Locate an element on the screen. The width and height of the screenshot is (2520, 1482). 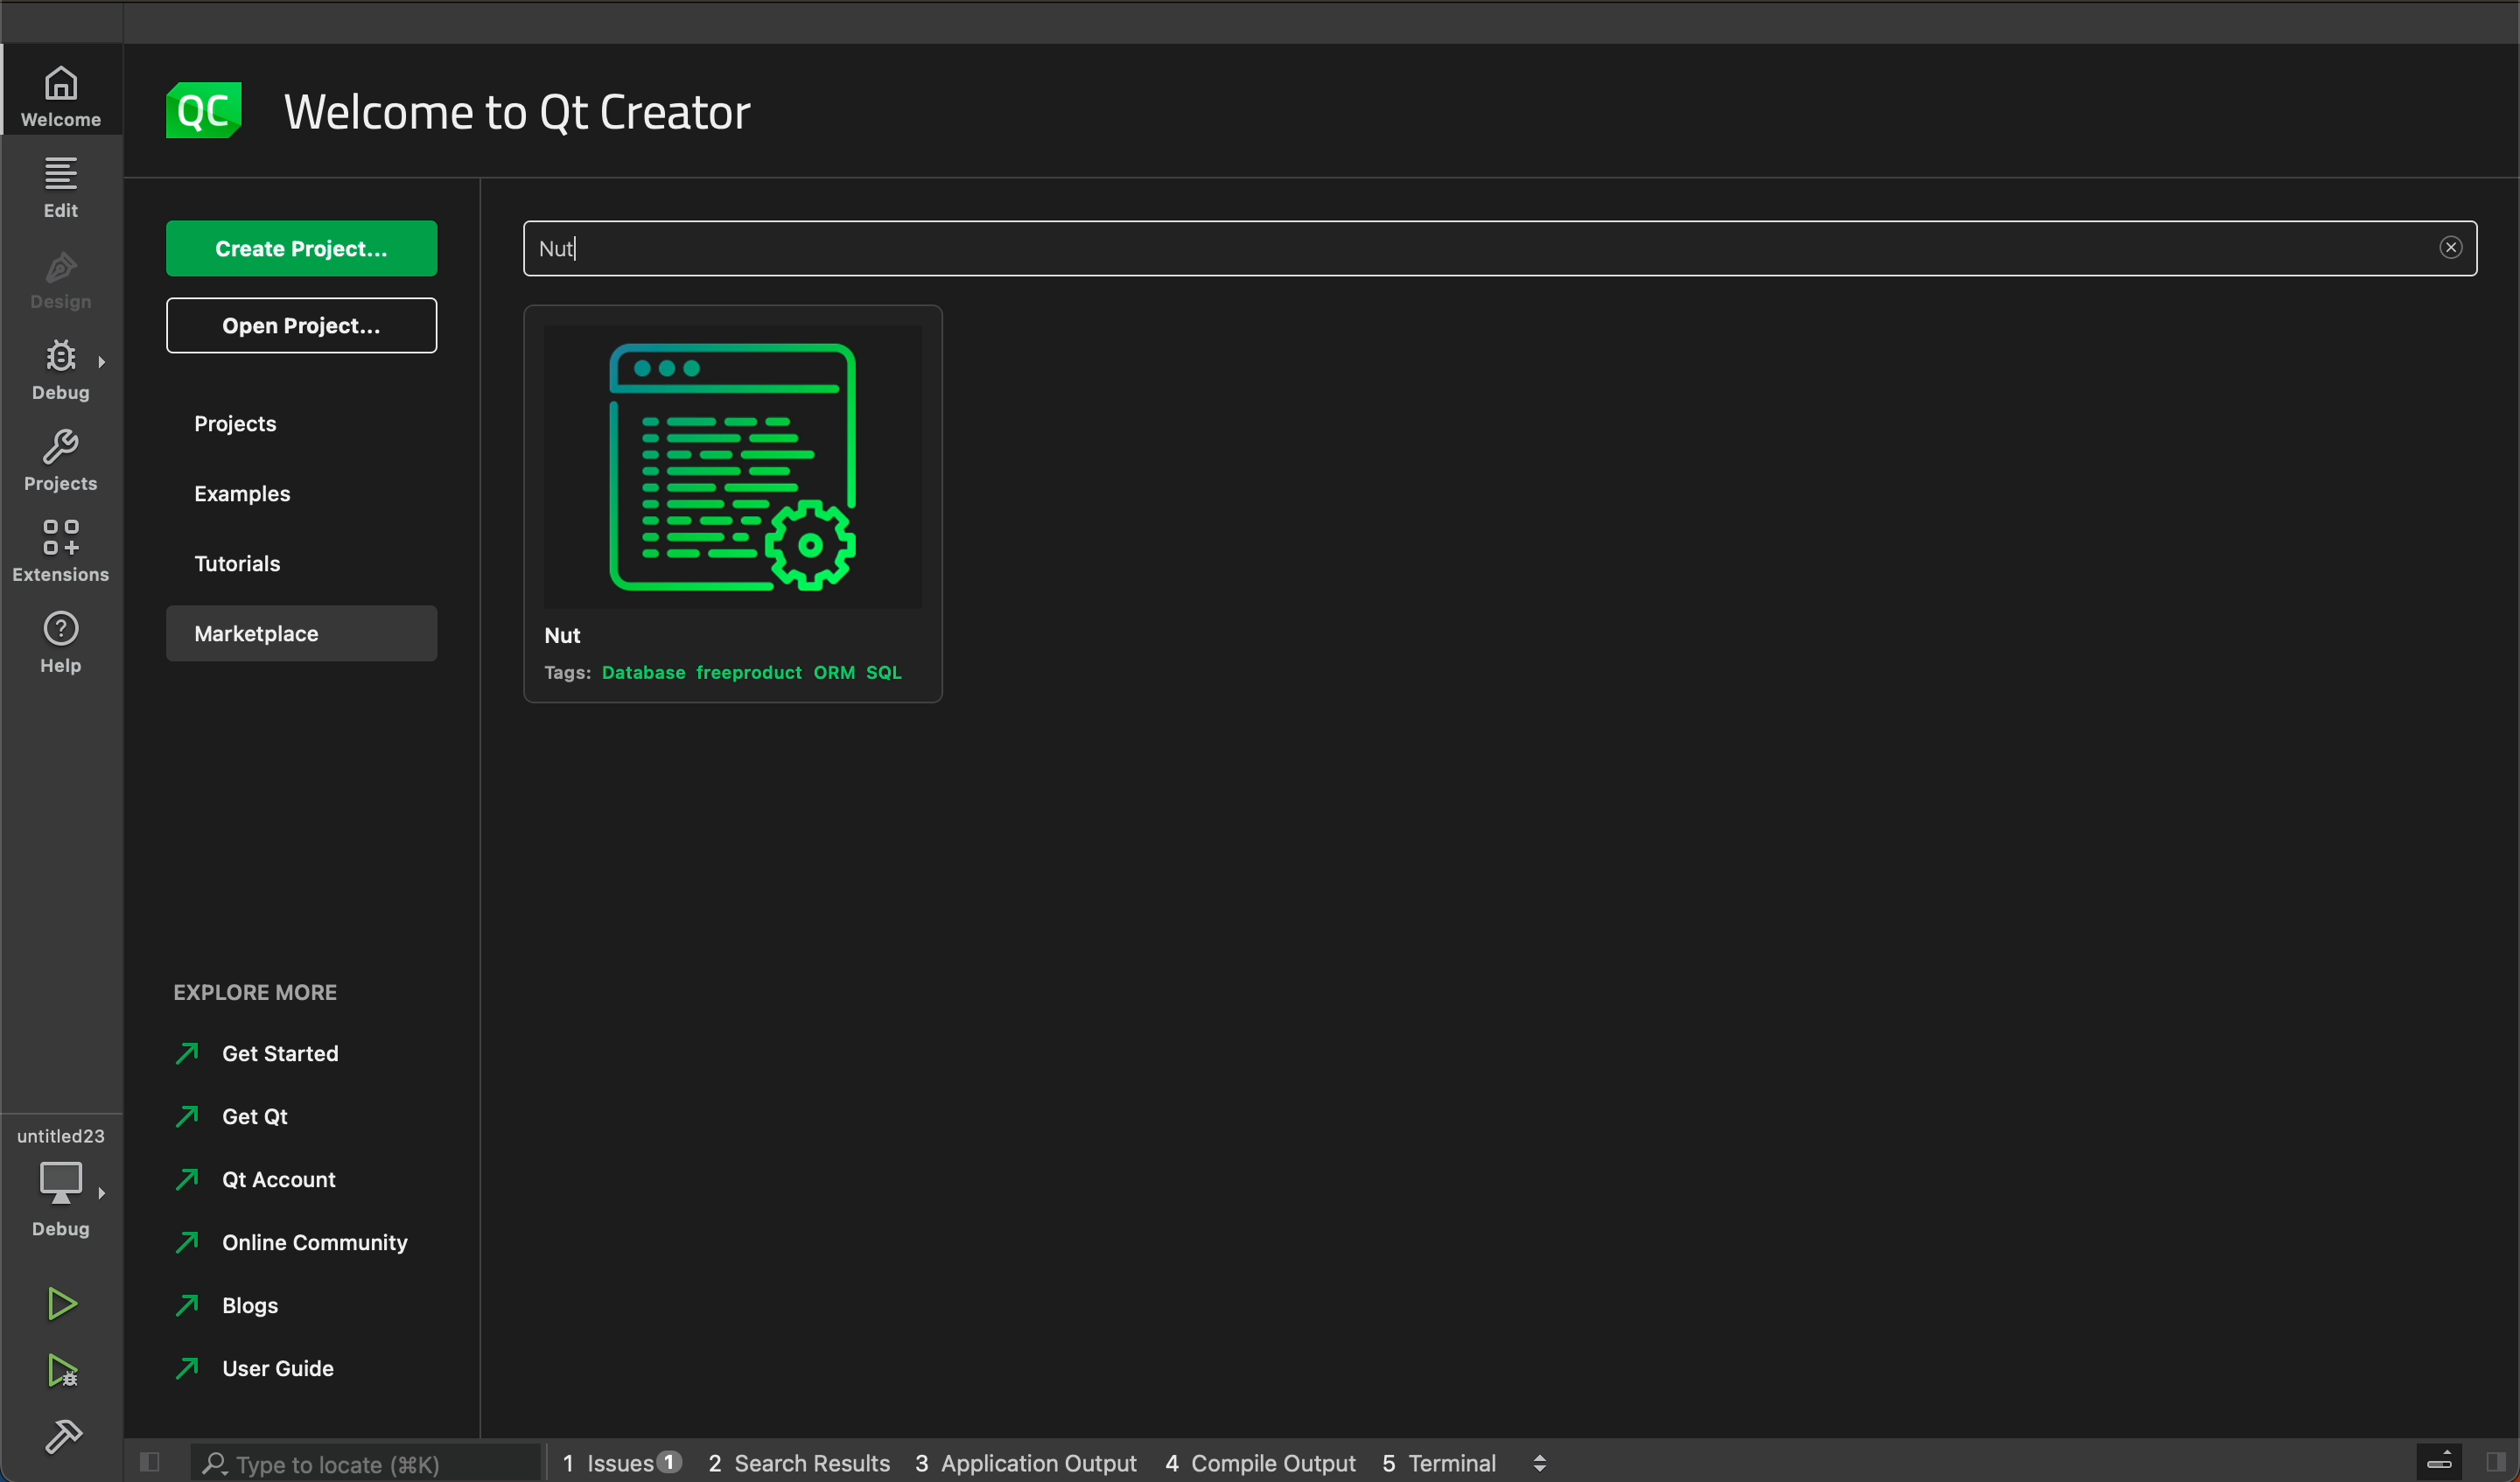
 is located at coordinates (265, 1178).